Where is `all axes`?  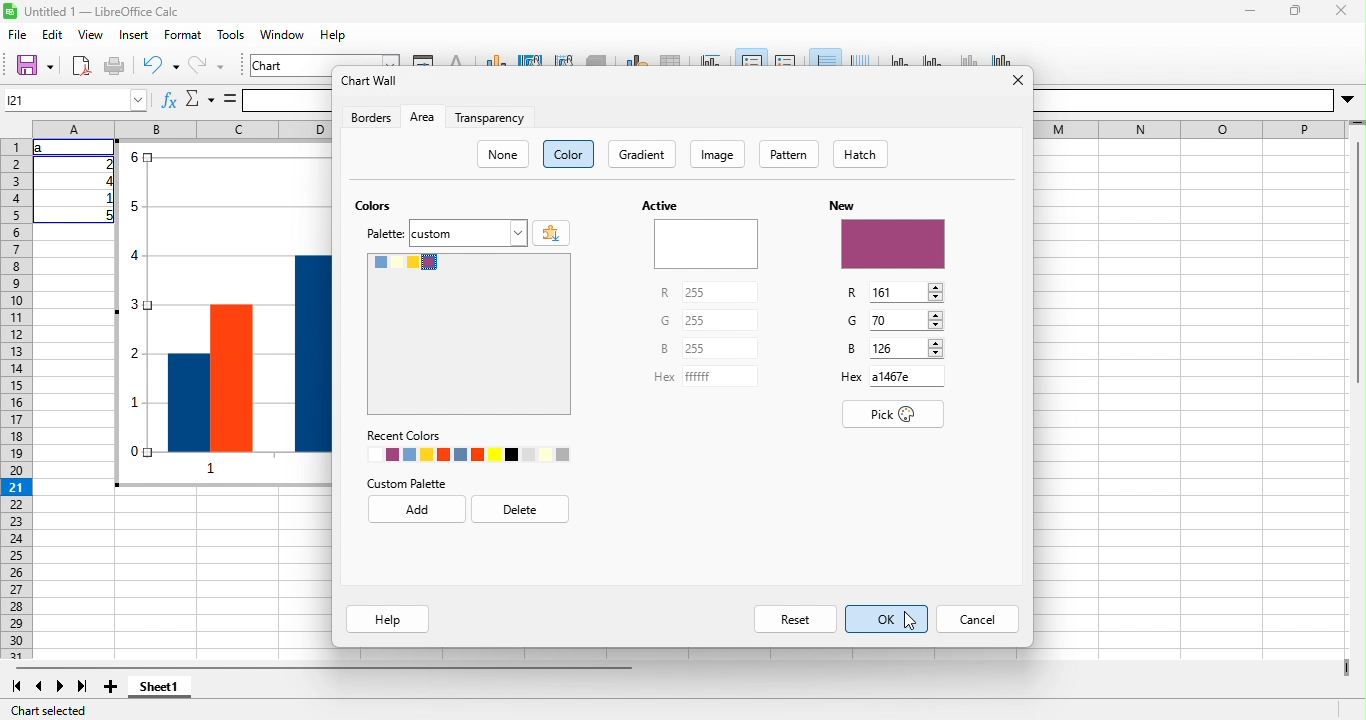
all axes is located at coordinates (999, 58).